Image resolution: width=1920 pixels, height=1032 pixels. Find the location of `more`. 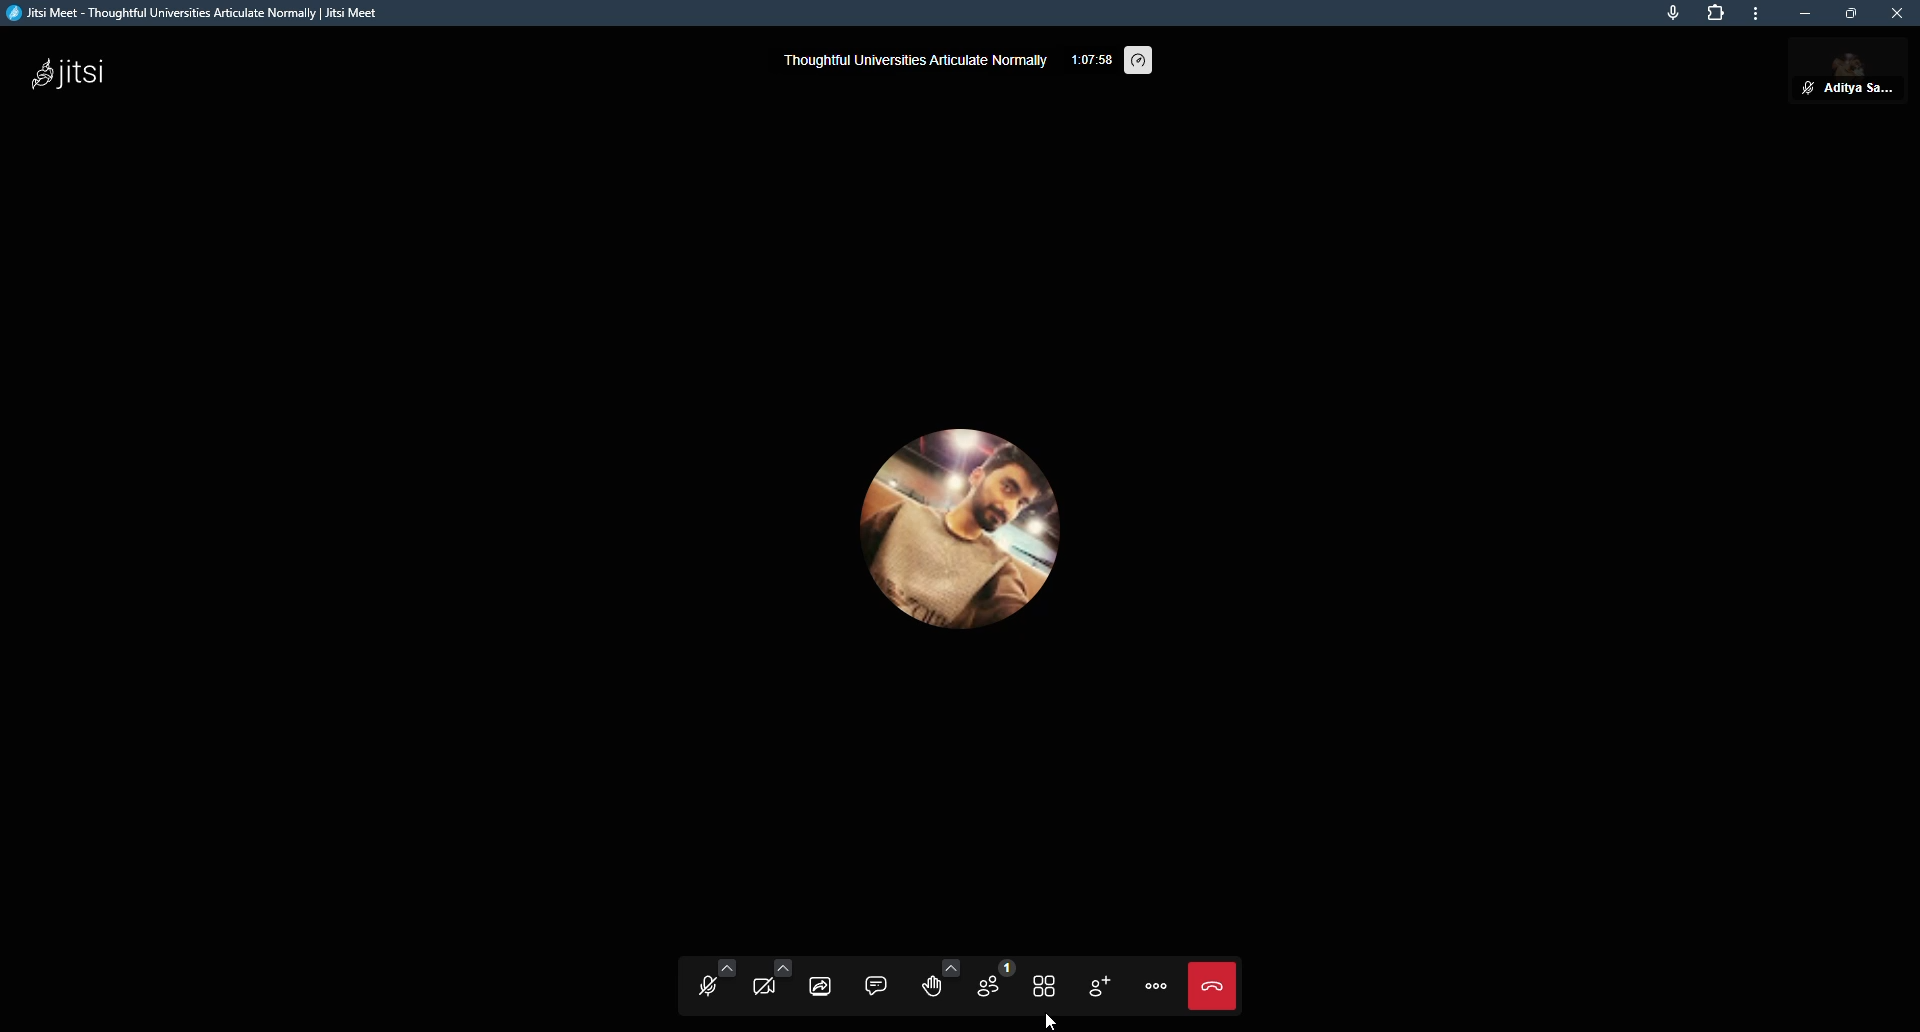

more is located at coordinates (1759, 14).